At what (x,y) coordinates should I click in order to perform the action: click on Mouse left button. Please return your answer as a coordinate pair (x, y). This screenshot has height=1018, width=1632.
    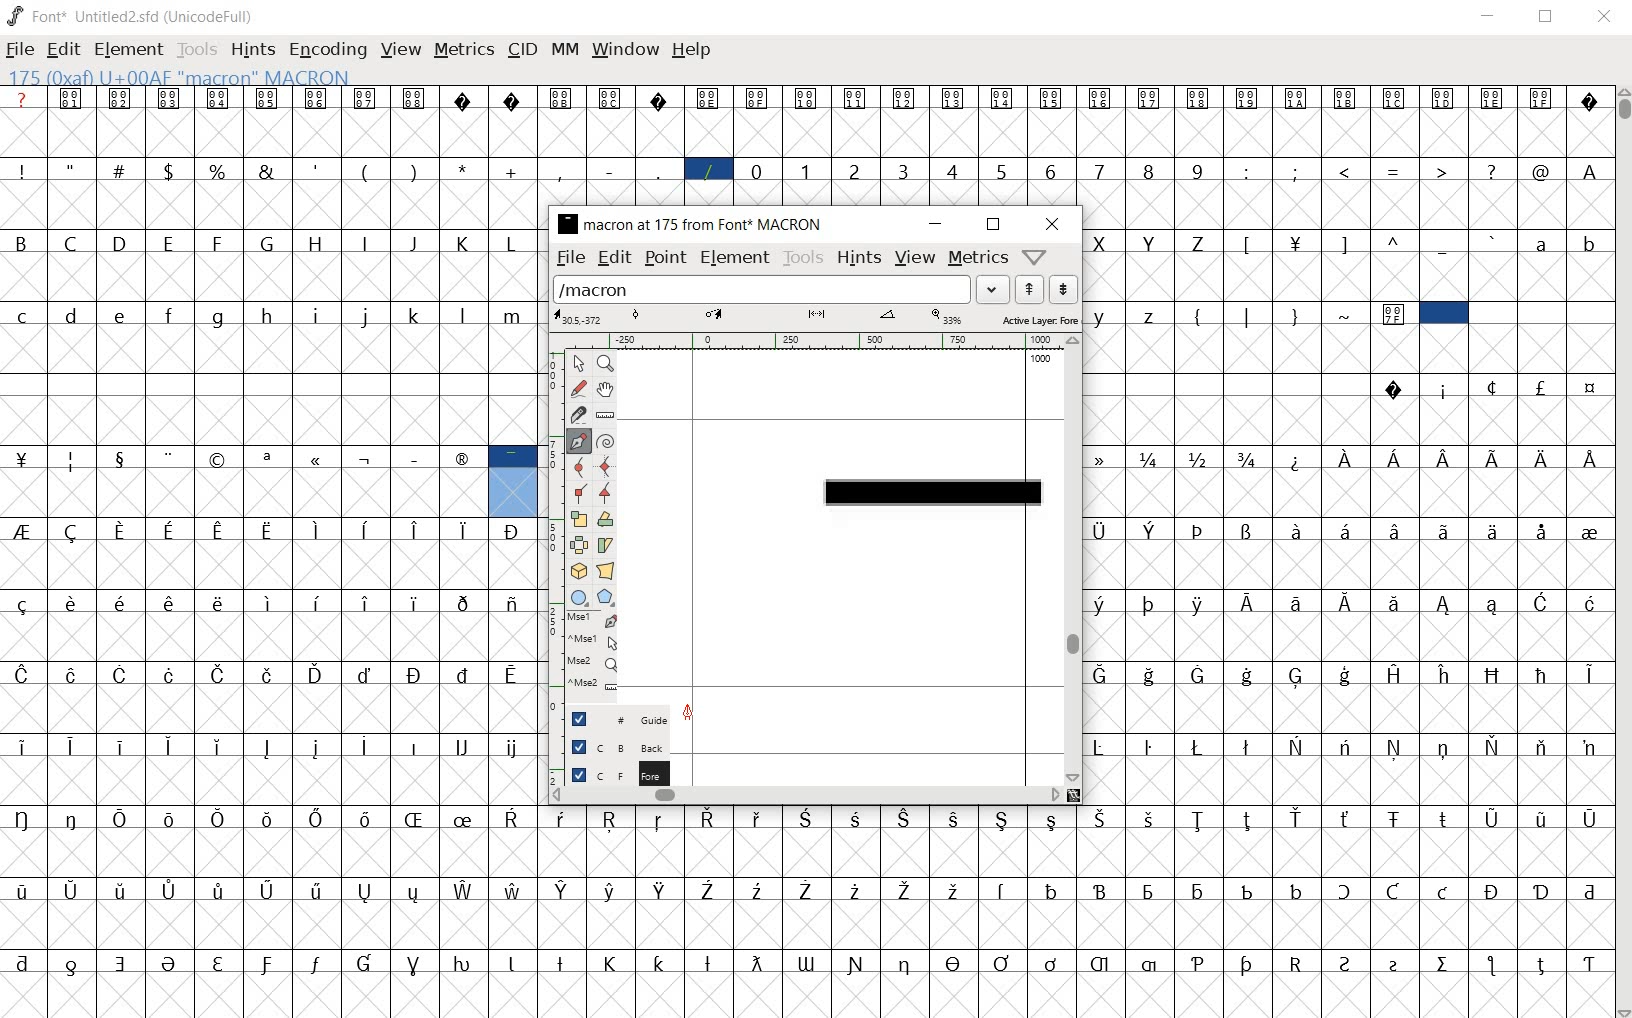
    Looking at the image, I should click on (596, 620).